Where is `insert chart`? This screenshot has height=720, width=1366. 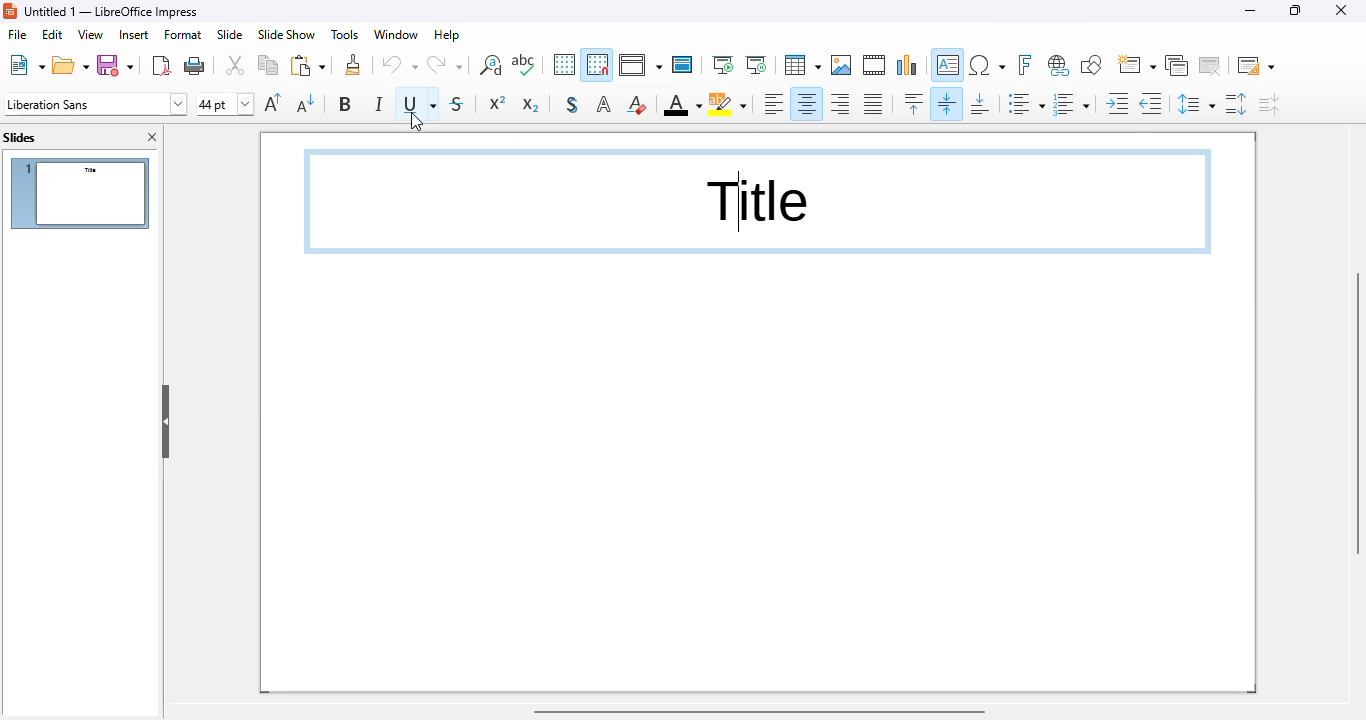 insert chart is located at coordinates (907, 66).